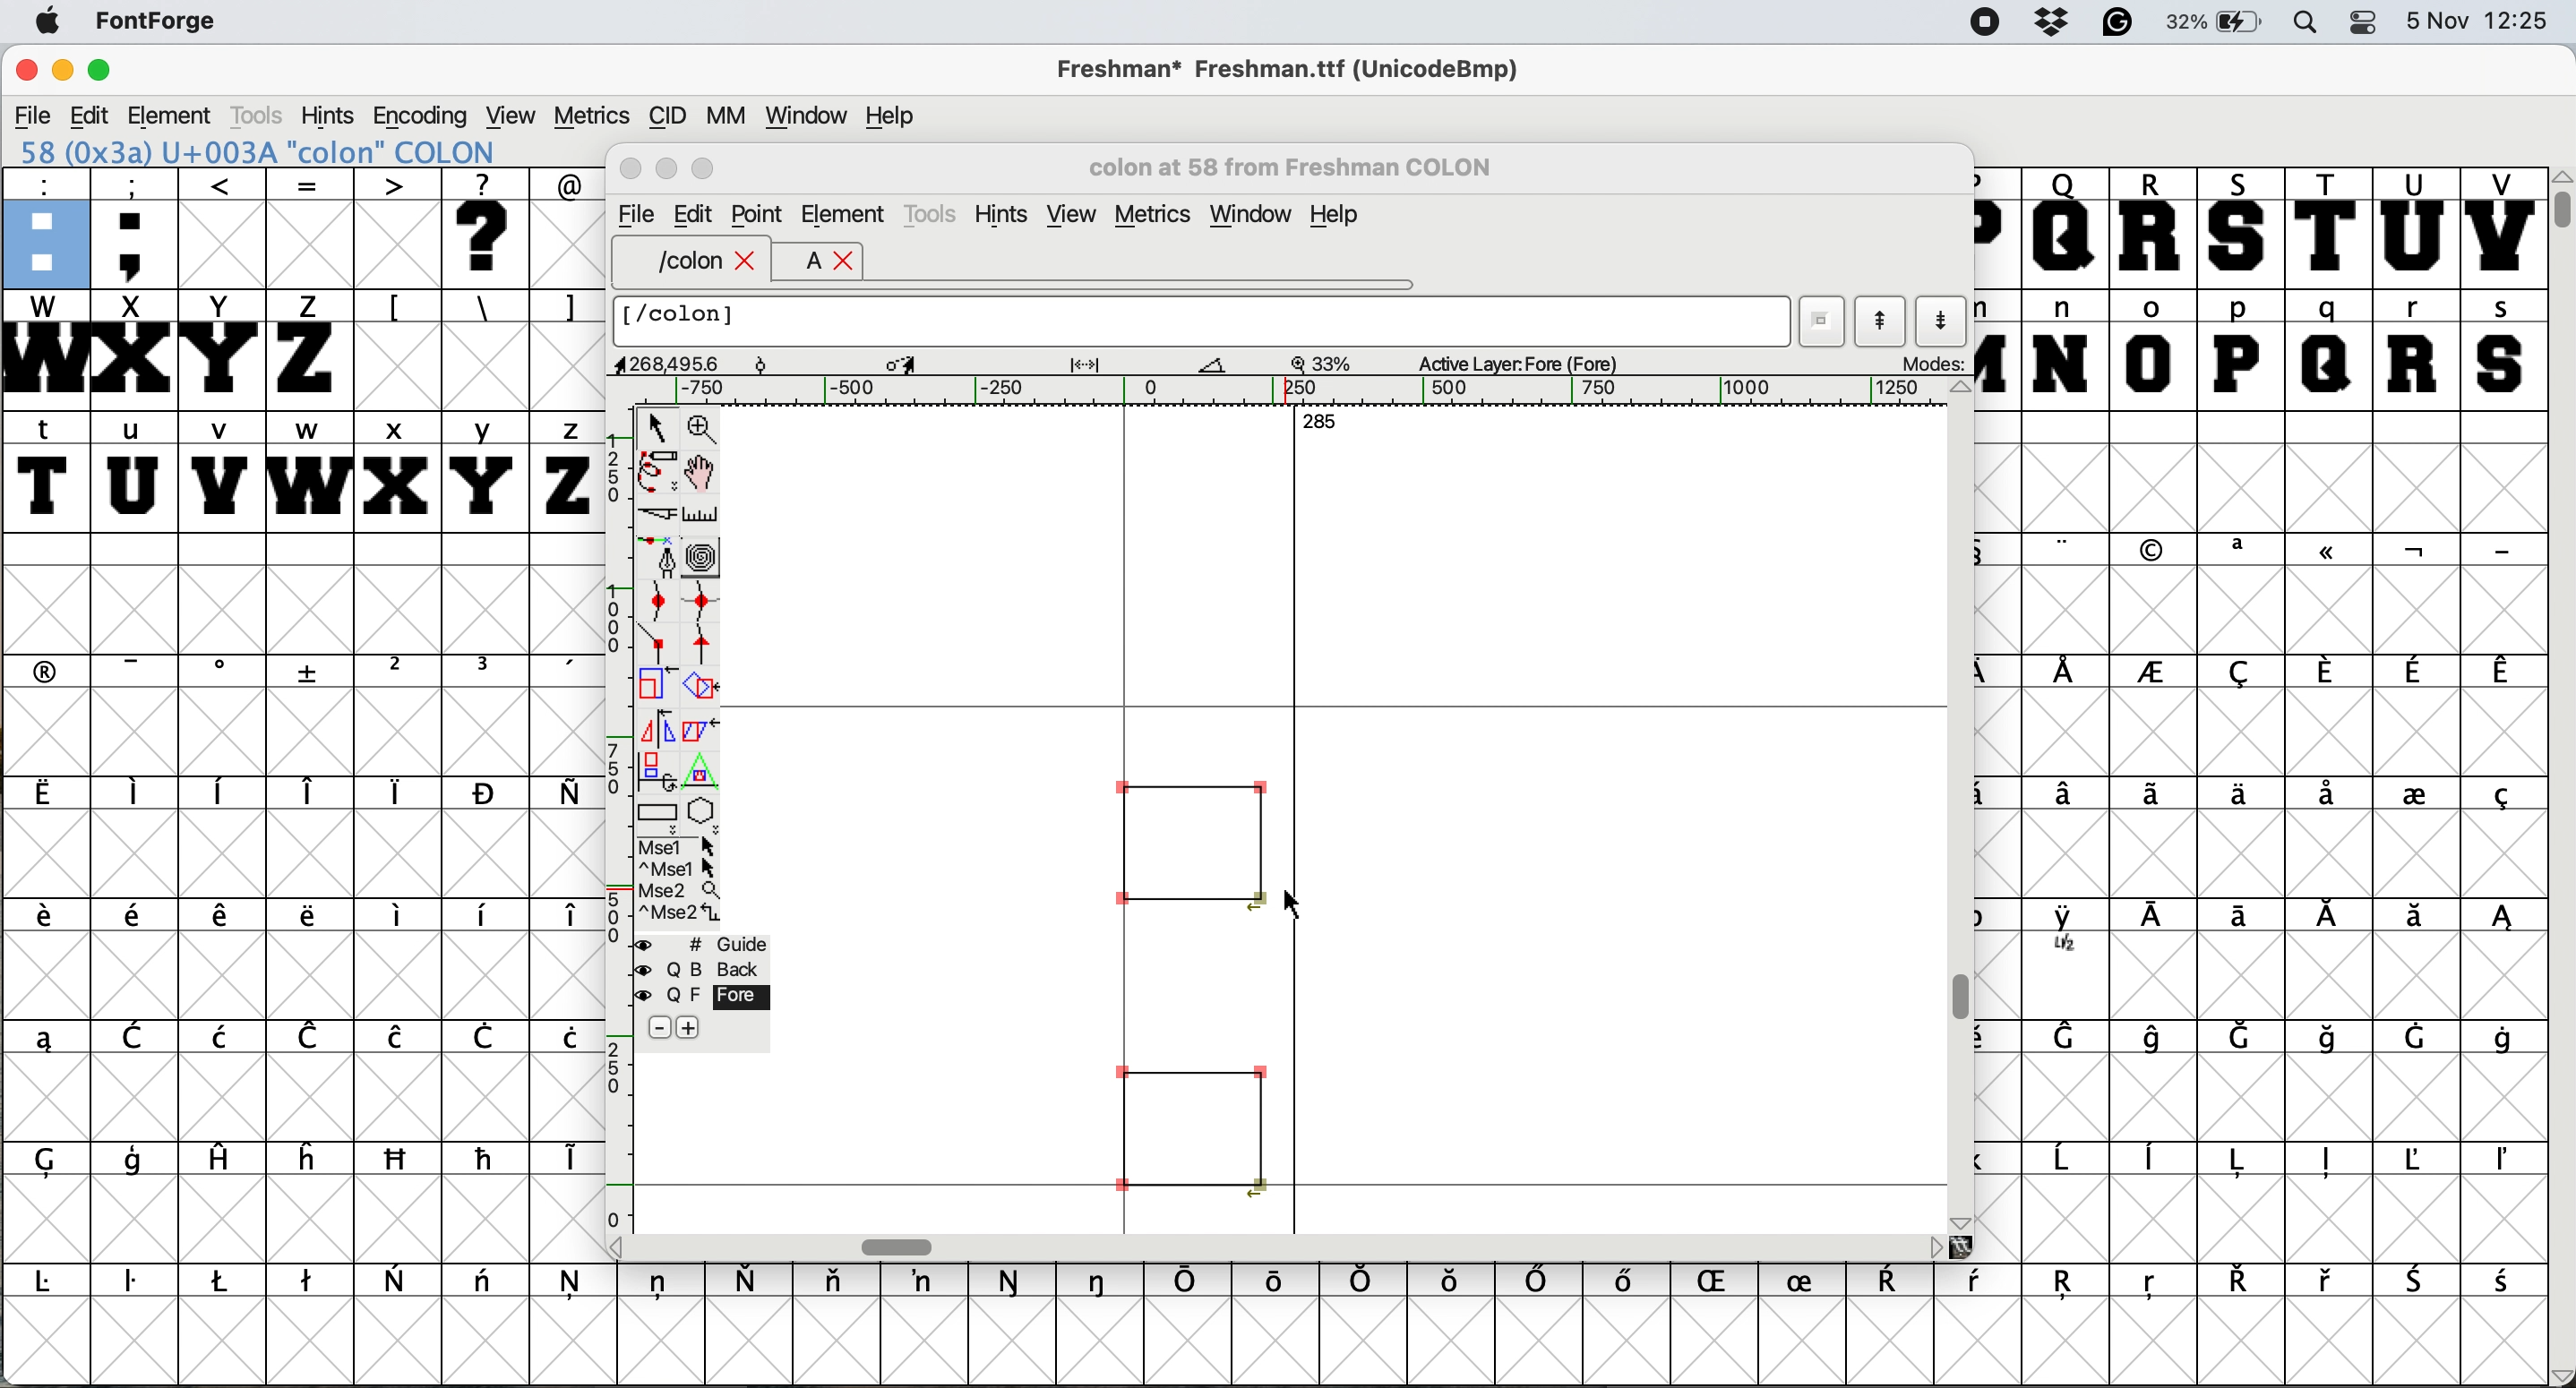 The image size is (2576, 1388). I want to click on :, so click(43, 226).